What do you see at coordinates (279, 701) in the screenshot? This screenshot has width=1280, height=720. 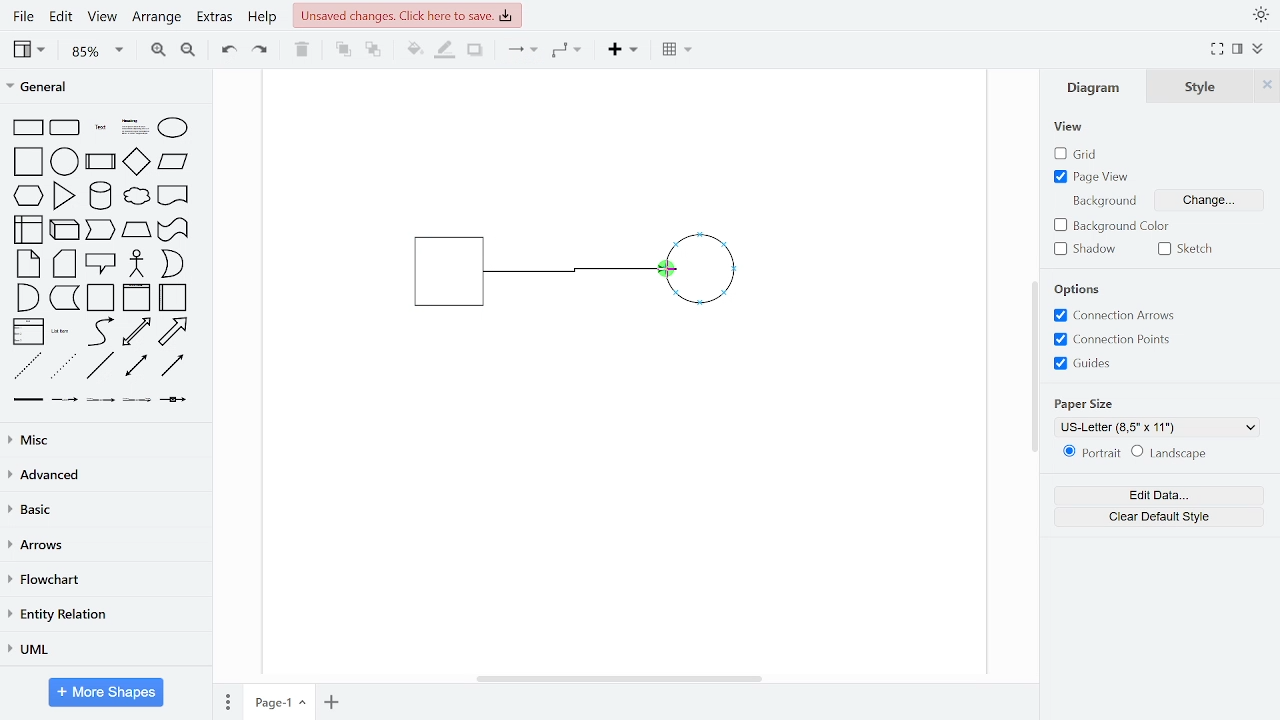 I see `current page` at bounding box center [279, 701].